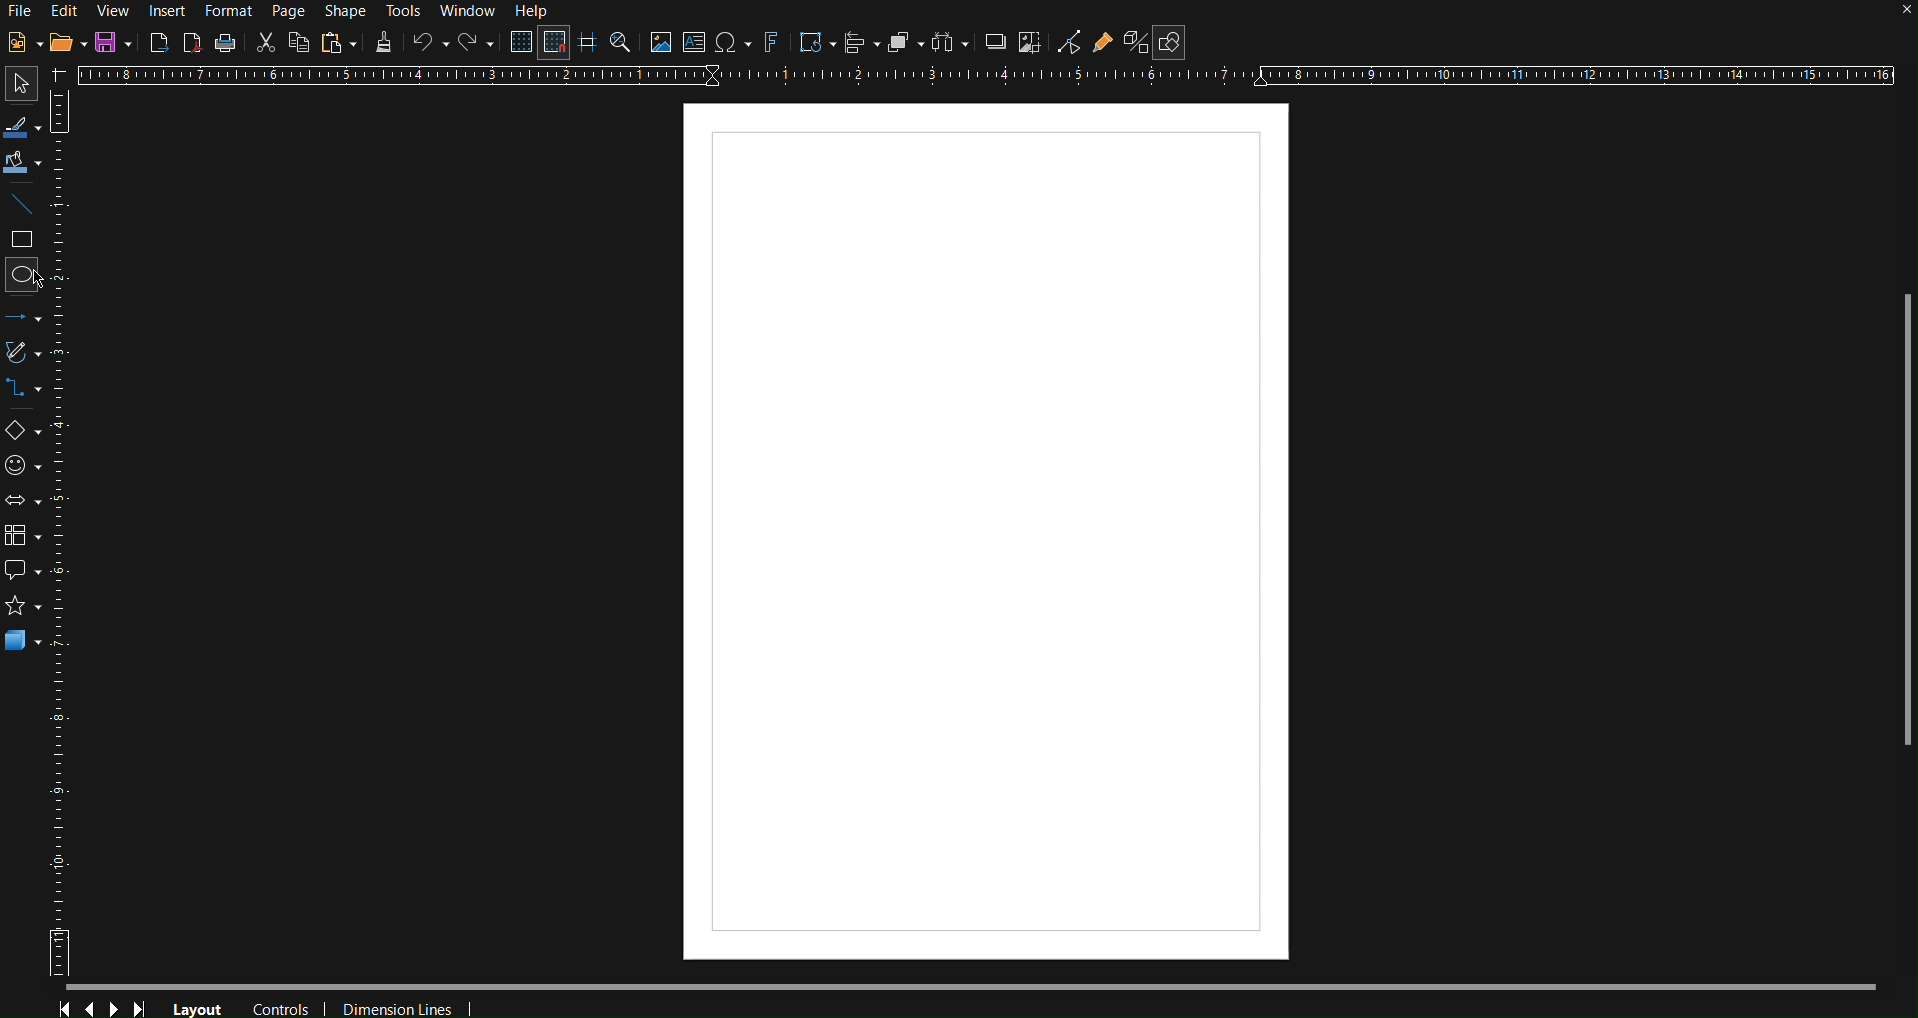 This screenshot has width=1918, height=1018. What do you see at coordinates (19, 13) in the screenshot?
I see `File` at bounding box center [19, 13].